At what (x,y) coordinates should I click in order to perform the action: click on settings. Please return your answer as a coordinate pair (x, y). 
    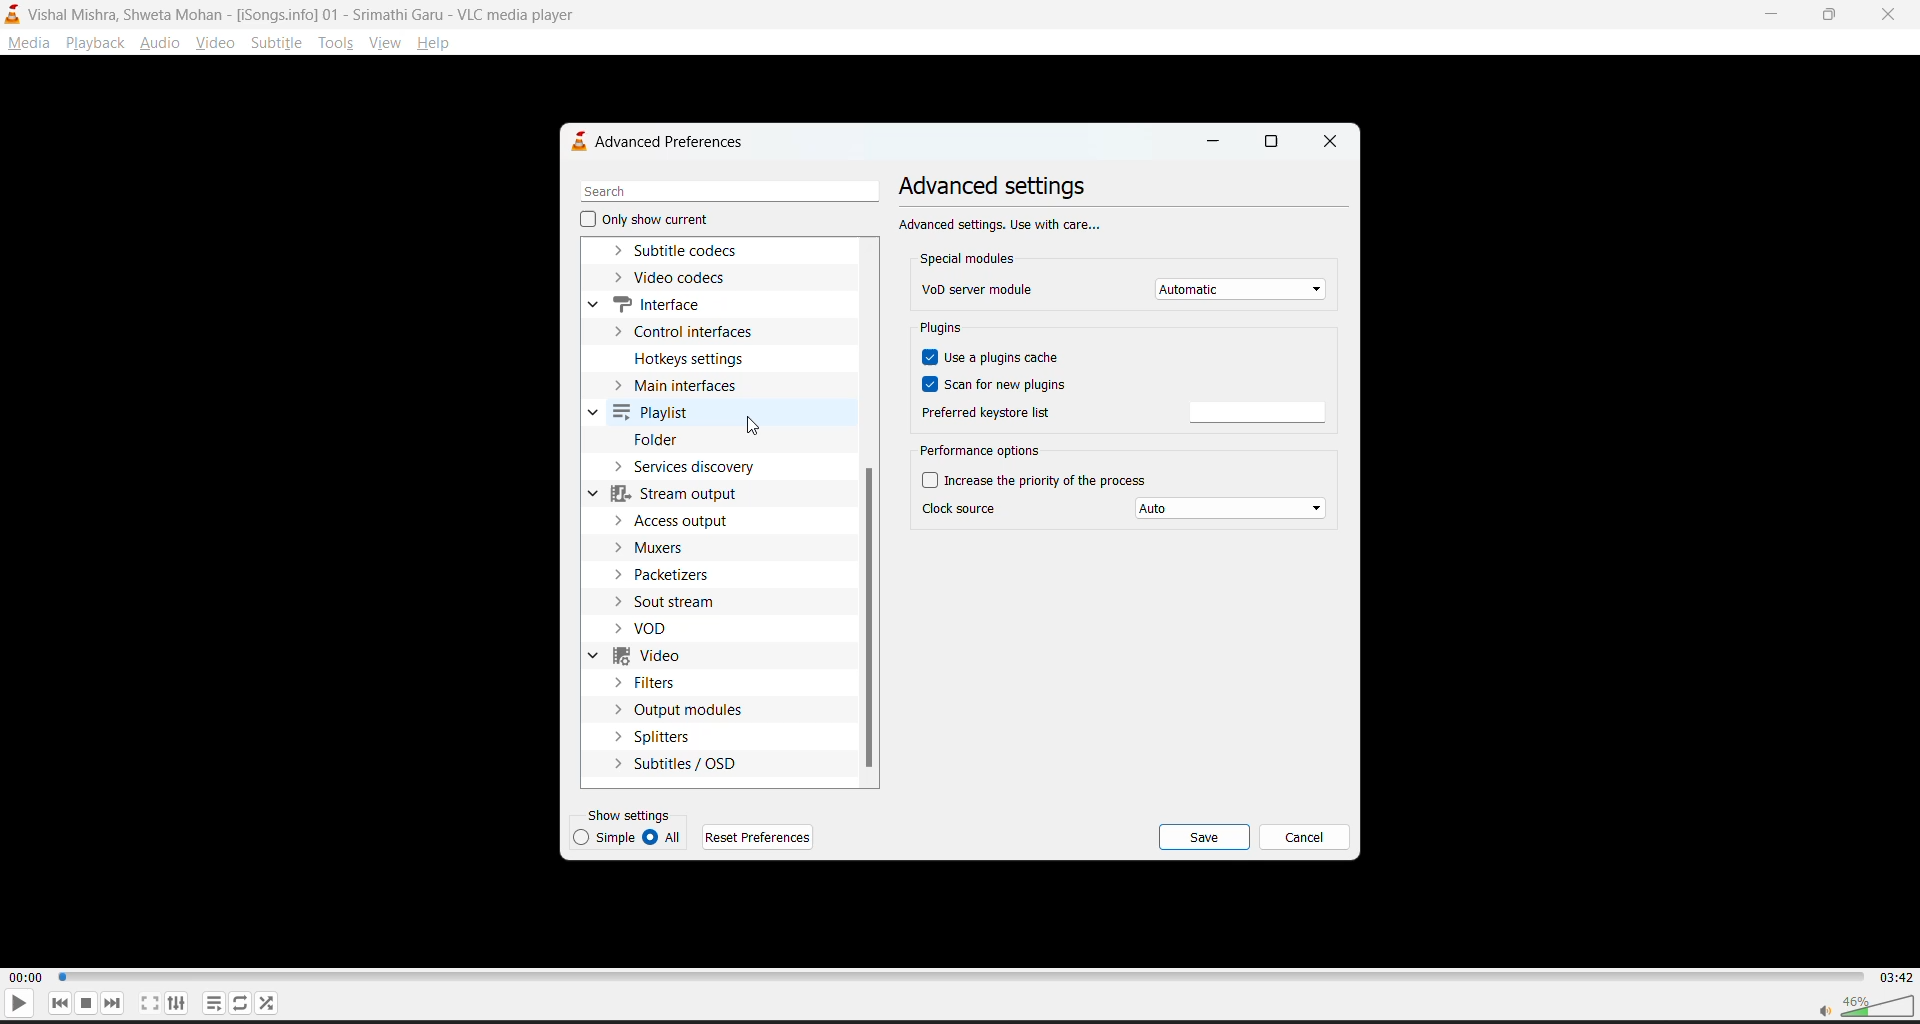
    Looking at the image, I should click on (174, 1004).